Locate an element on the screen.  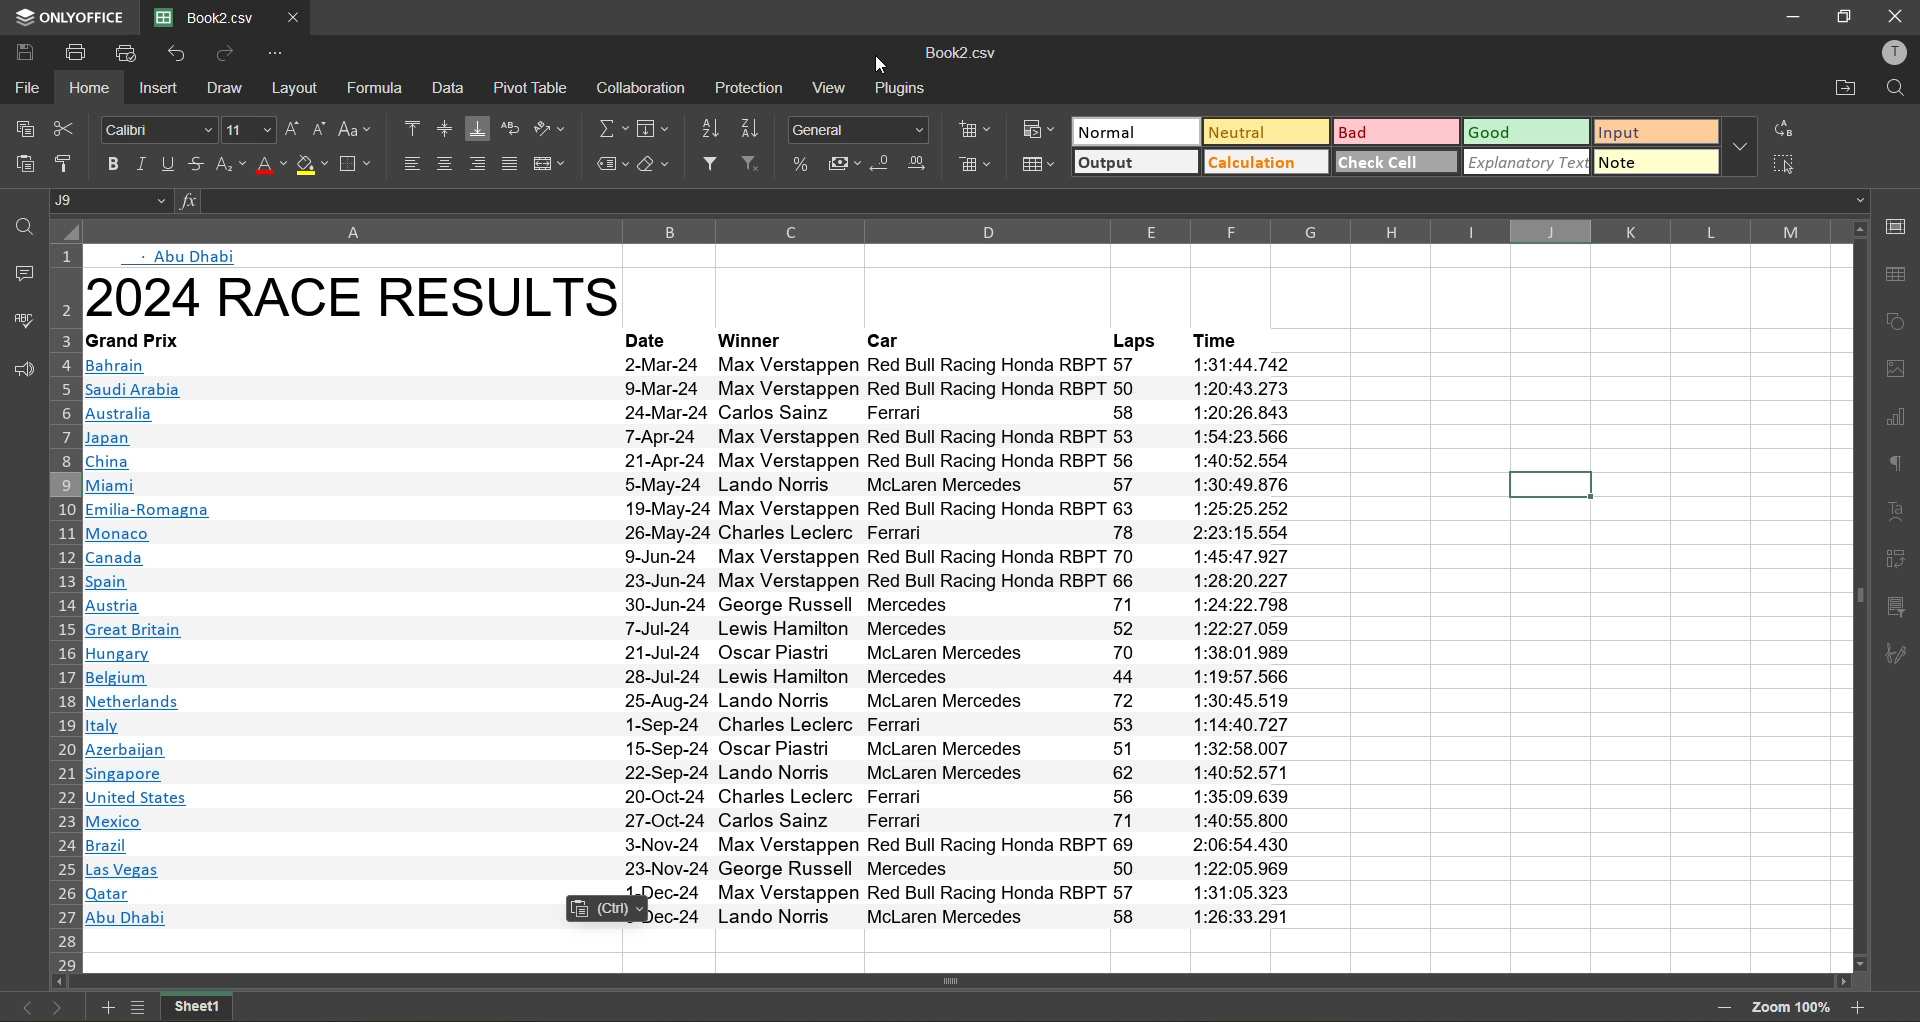
home is located at coordinates (95, 90).